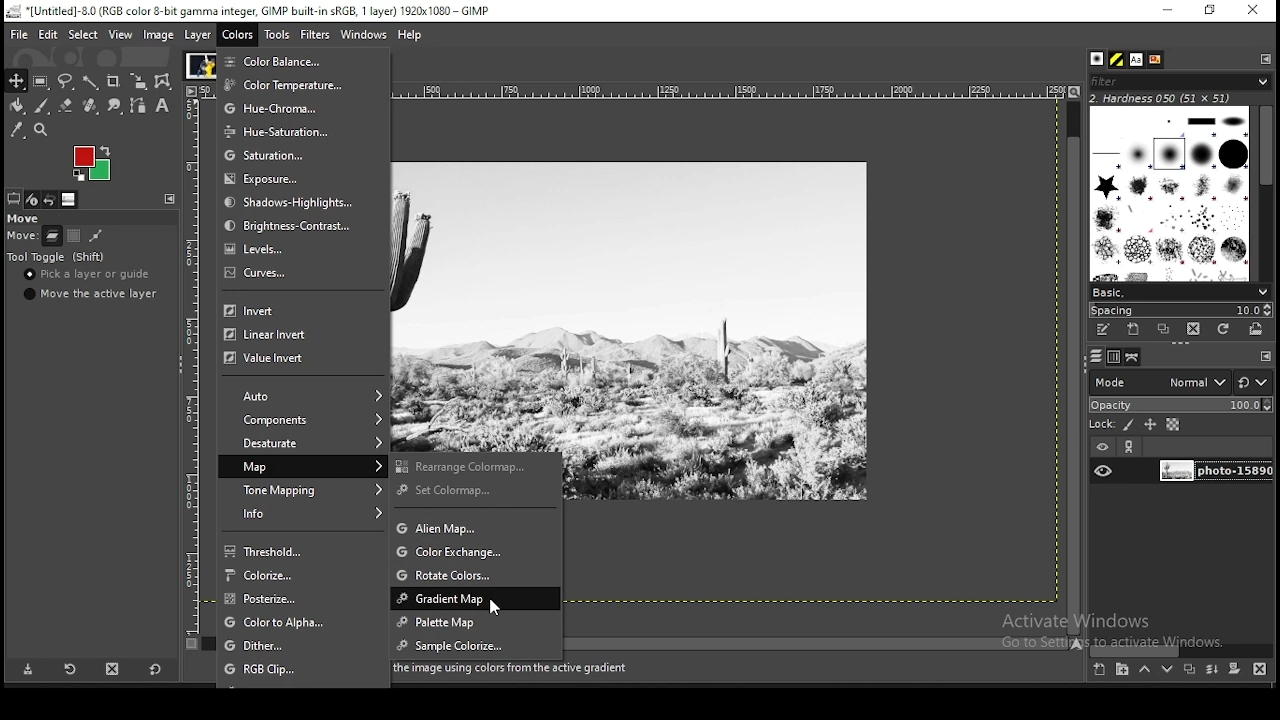 The width and height of the screenshot is (1280, 720). I want to click on configure this panel, so click(170, 199).